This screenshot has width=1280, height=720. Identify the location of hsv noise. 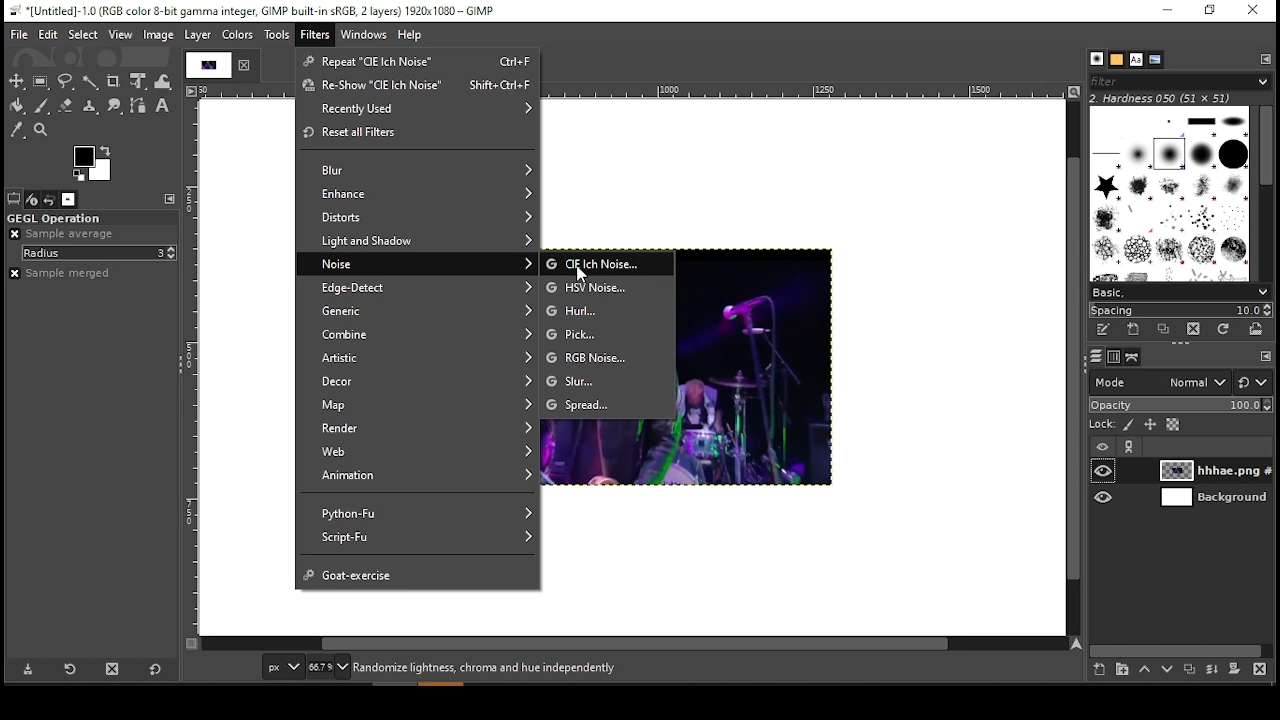
(606, 286).